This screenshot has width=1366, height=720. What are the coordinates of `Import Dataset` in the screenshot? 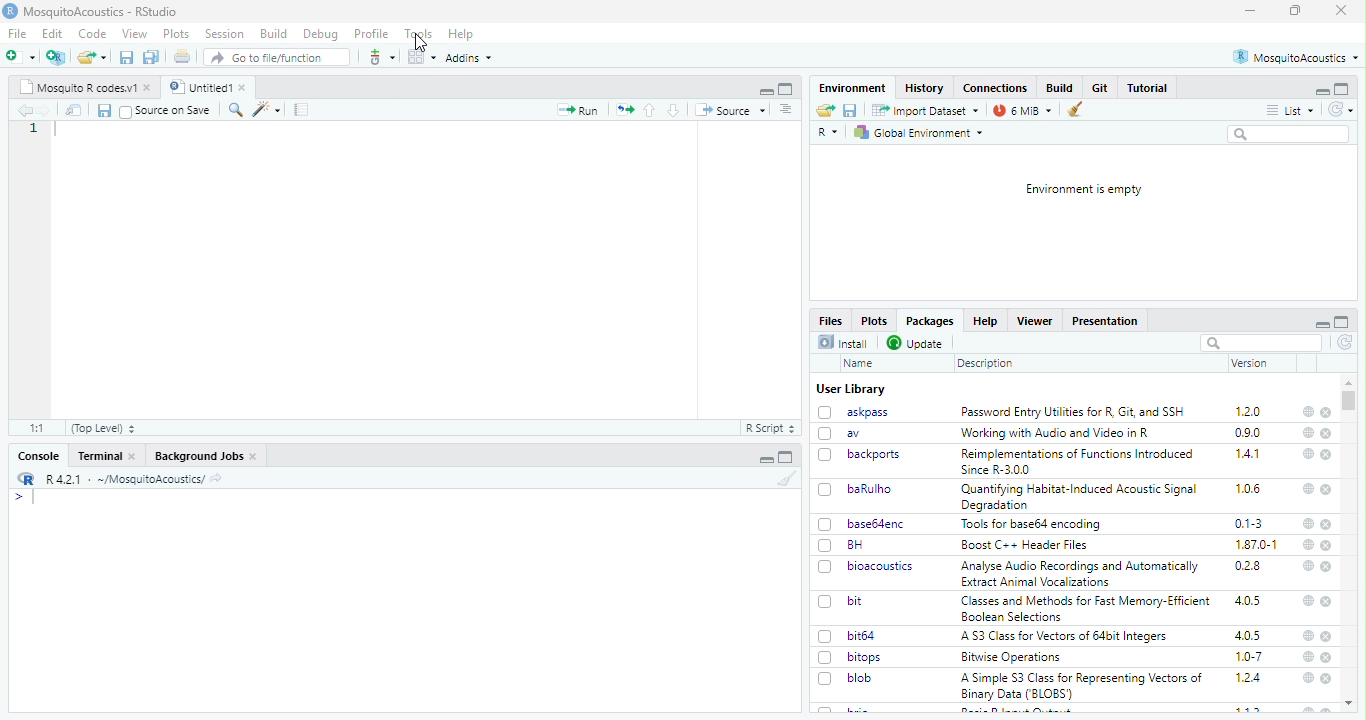 It's located at (927, 111).